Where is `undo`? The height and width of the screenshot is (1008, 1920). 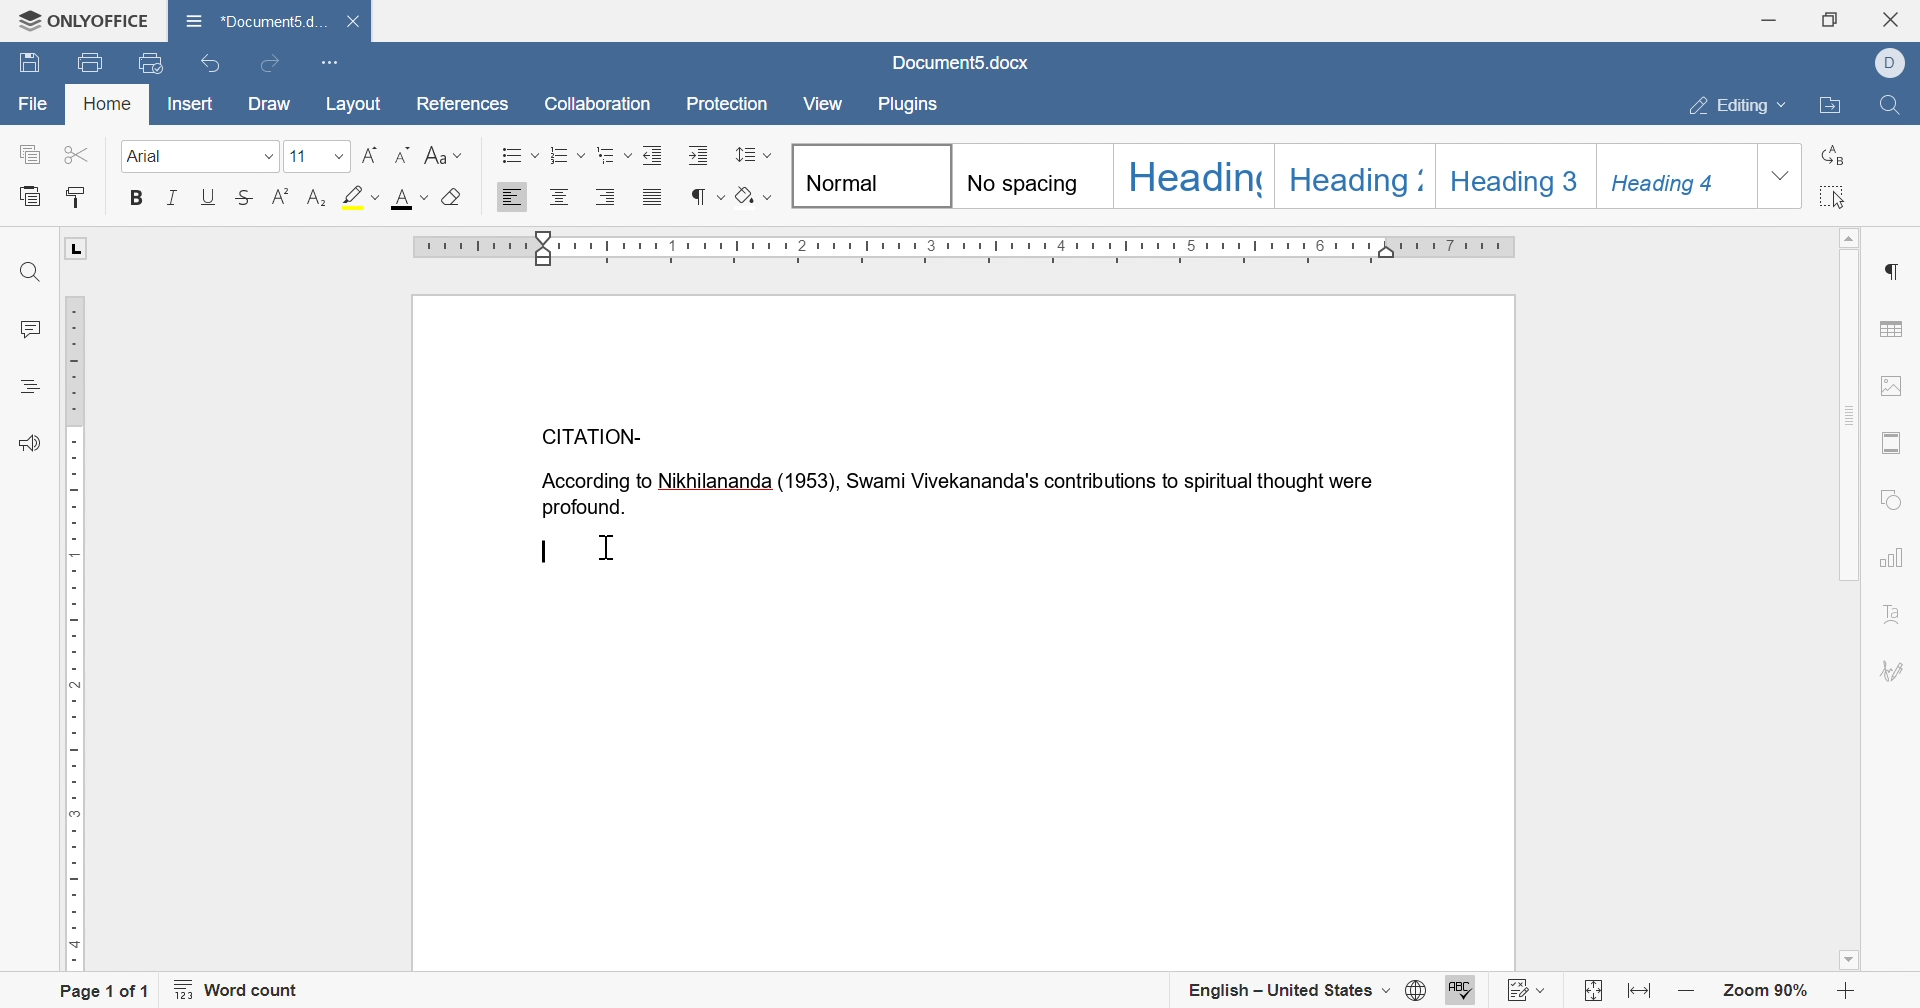 undo is located at coordinates (210, 63).